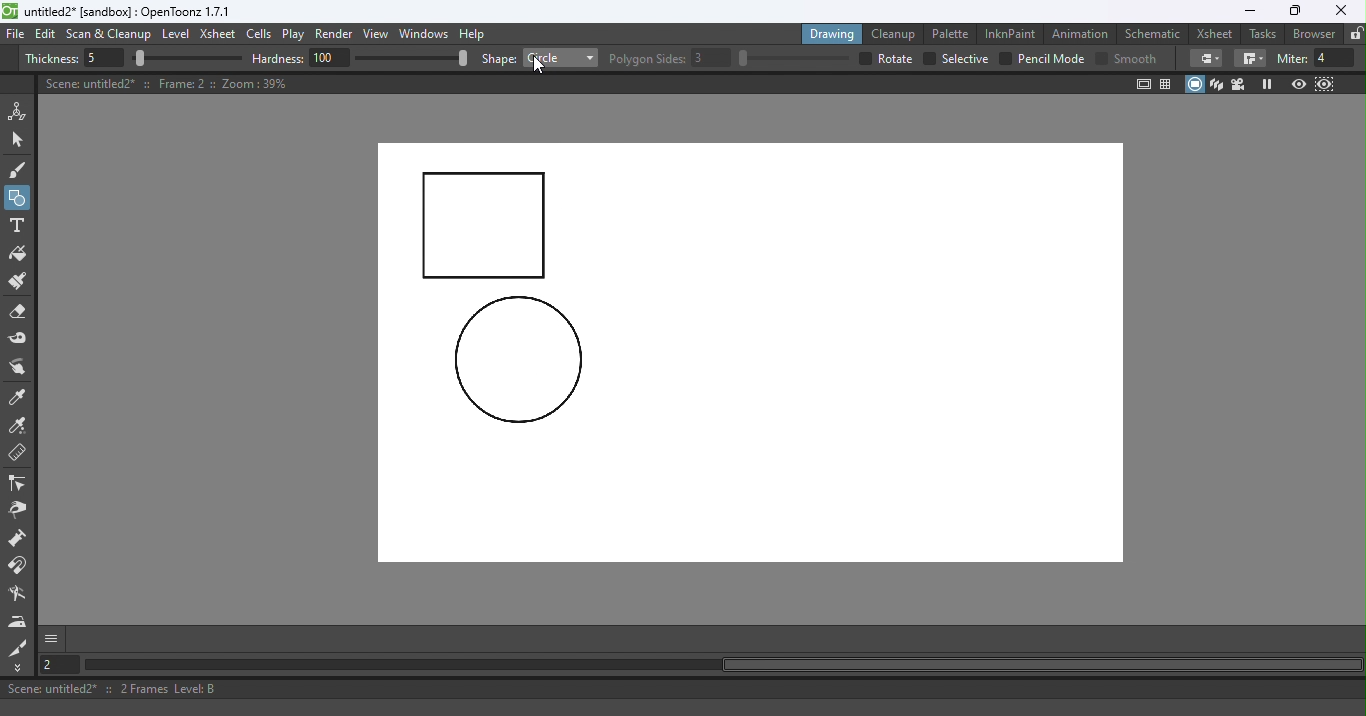 The width and height of the screenshot is (1366, 716). Describe the element at coordinates (19, 198) in the screenshot. I see `Geometric tool` at that location.